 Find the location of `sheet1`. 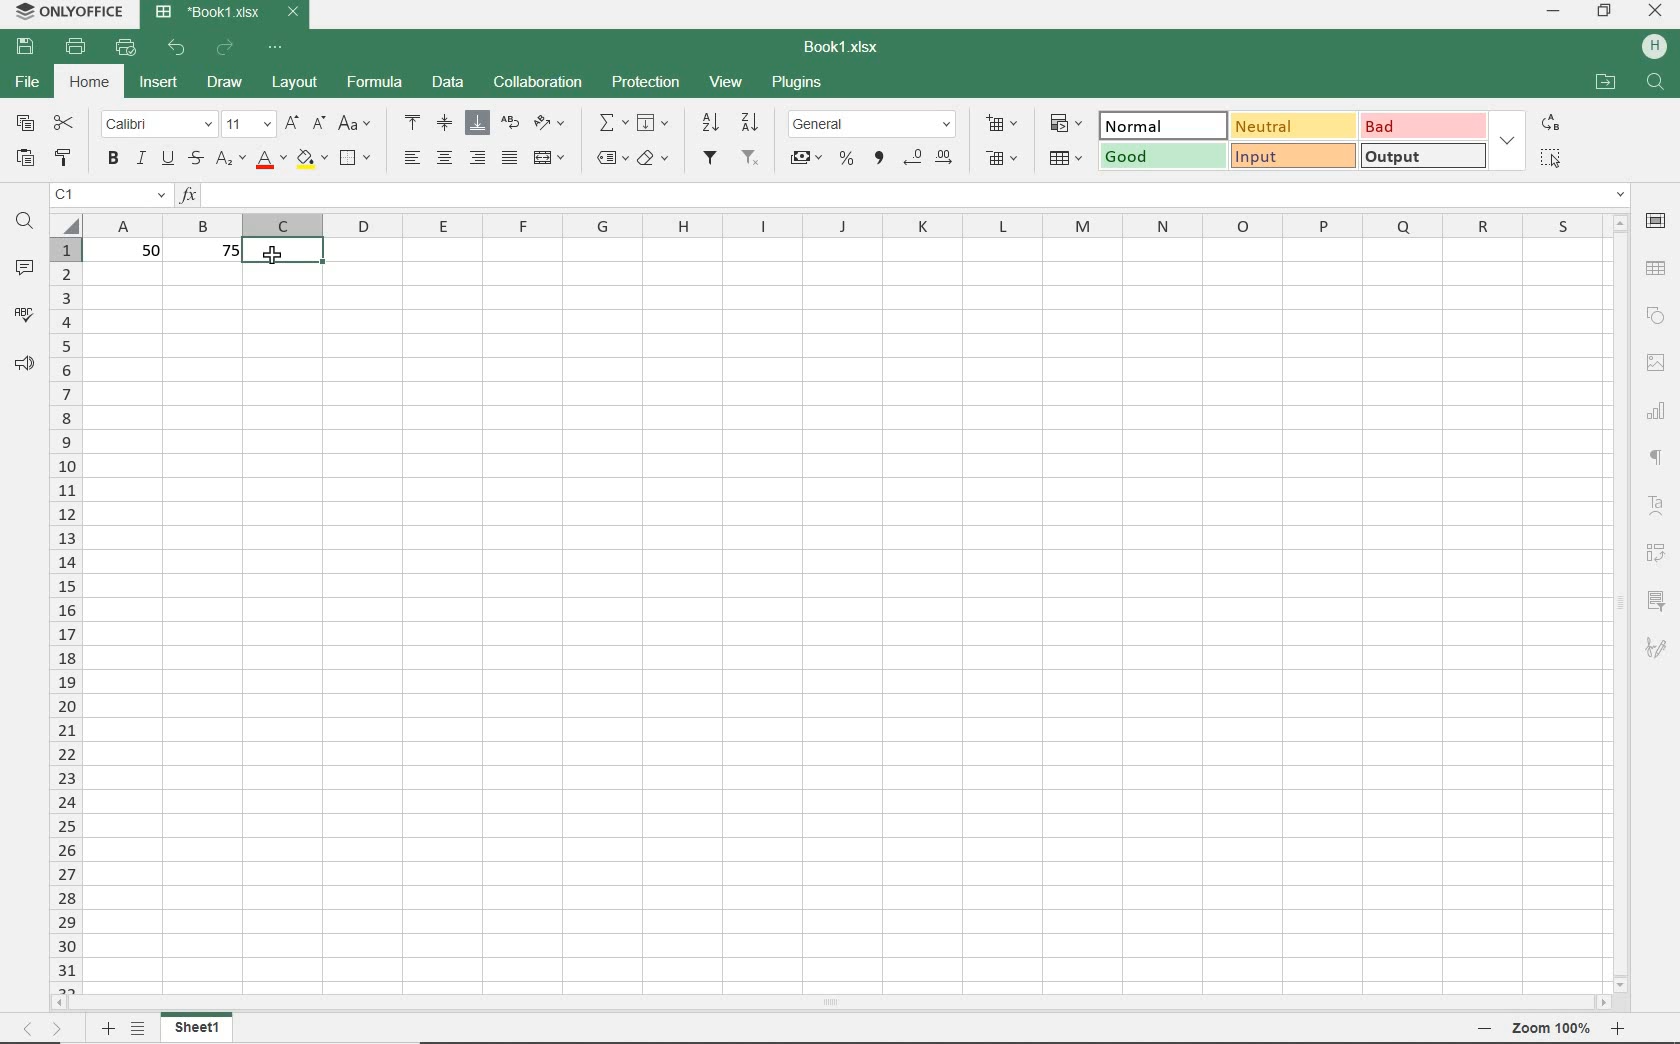

sheet1 is located at coordinates (201, 1027).